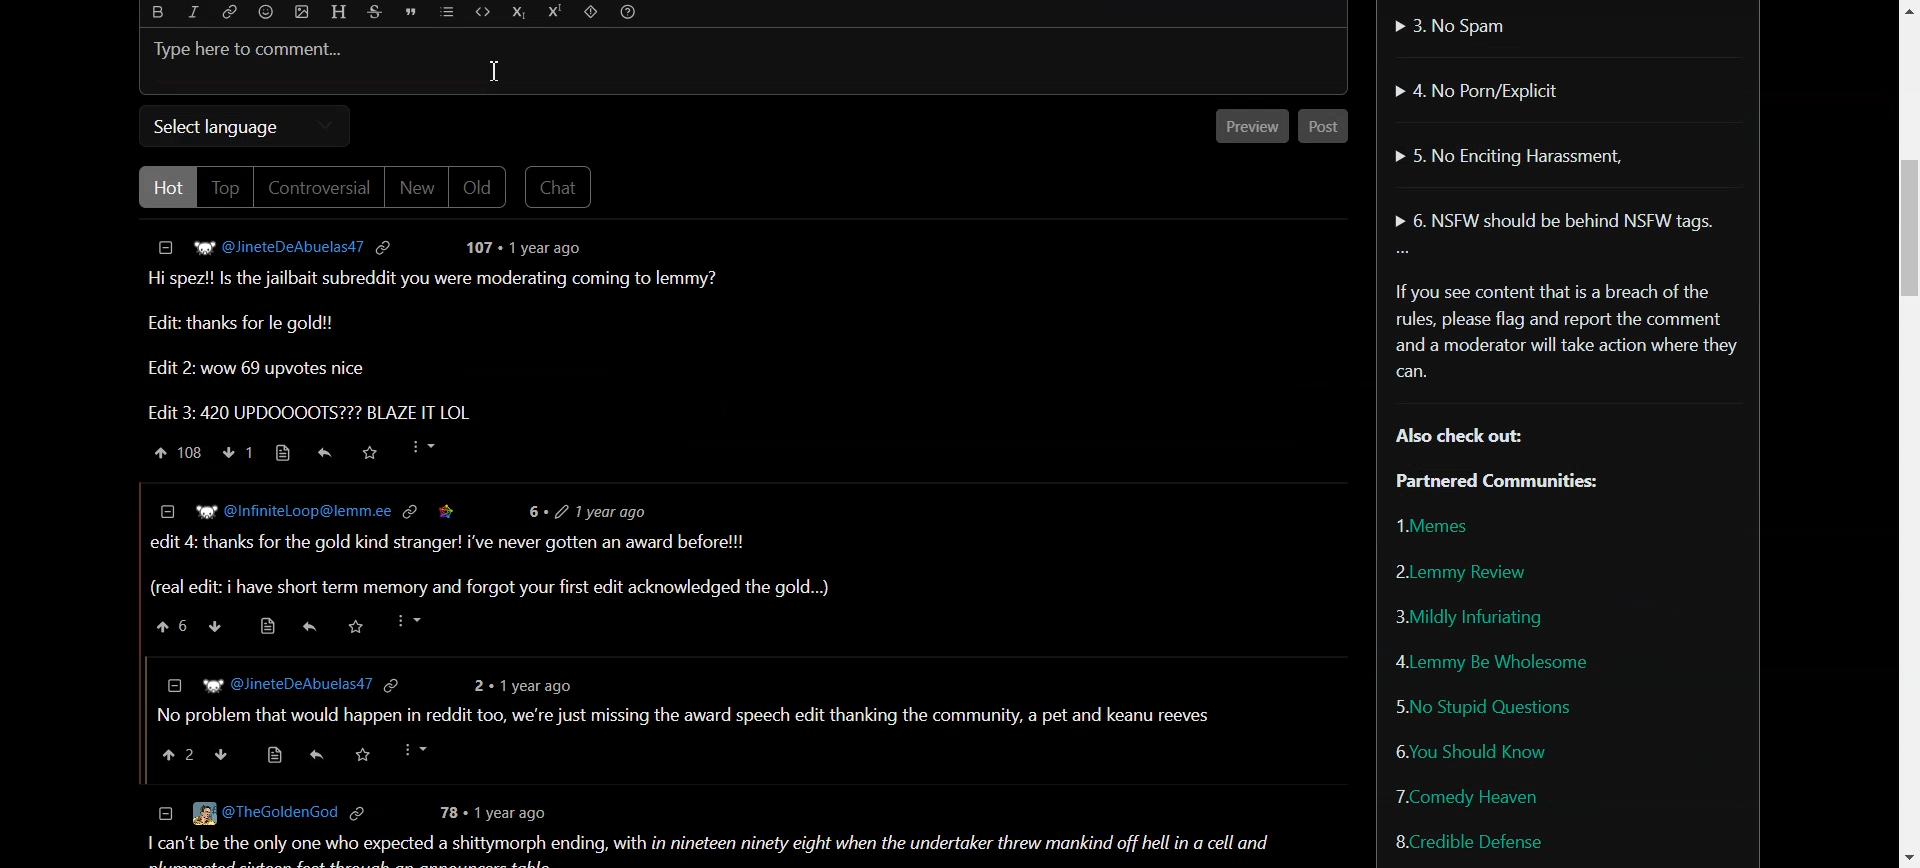 The height and width of the screenshot is (868, 1920). I want to click on Edit 2: wow 69 upvotes nice, so click(298, 369).